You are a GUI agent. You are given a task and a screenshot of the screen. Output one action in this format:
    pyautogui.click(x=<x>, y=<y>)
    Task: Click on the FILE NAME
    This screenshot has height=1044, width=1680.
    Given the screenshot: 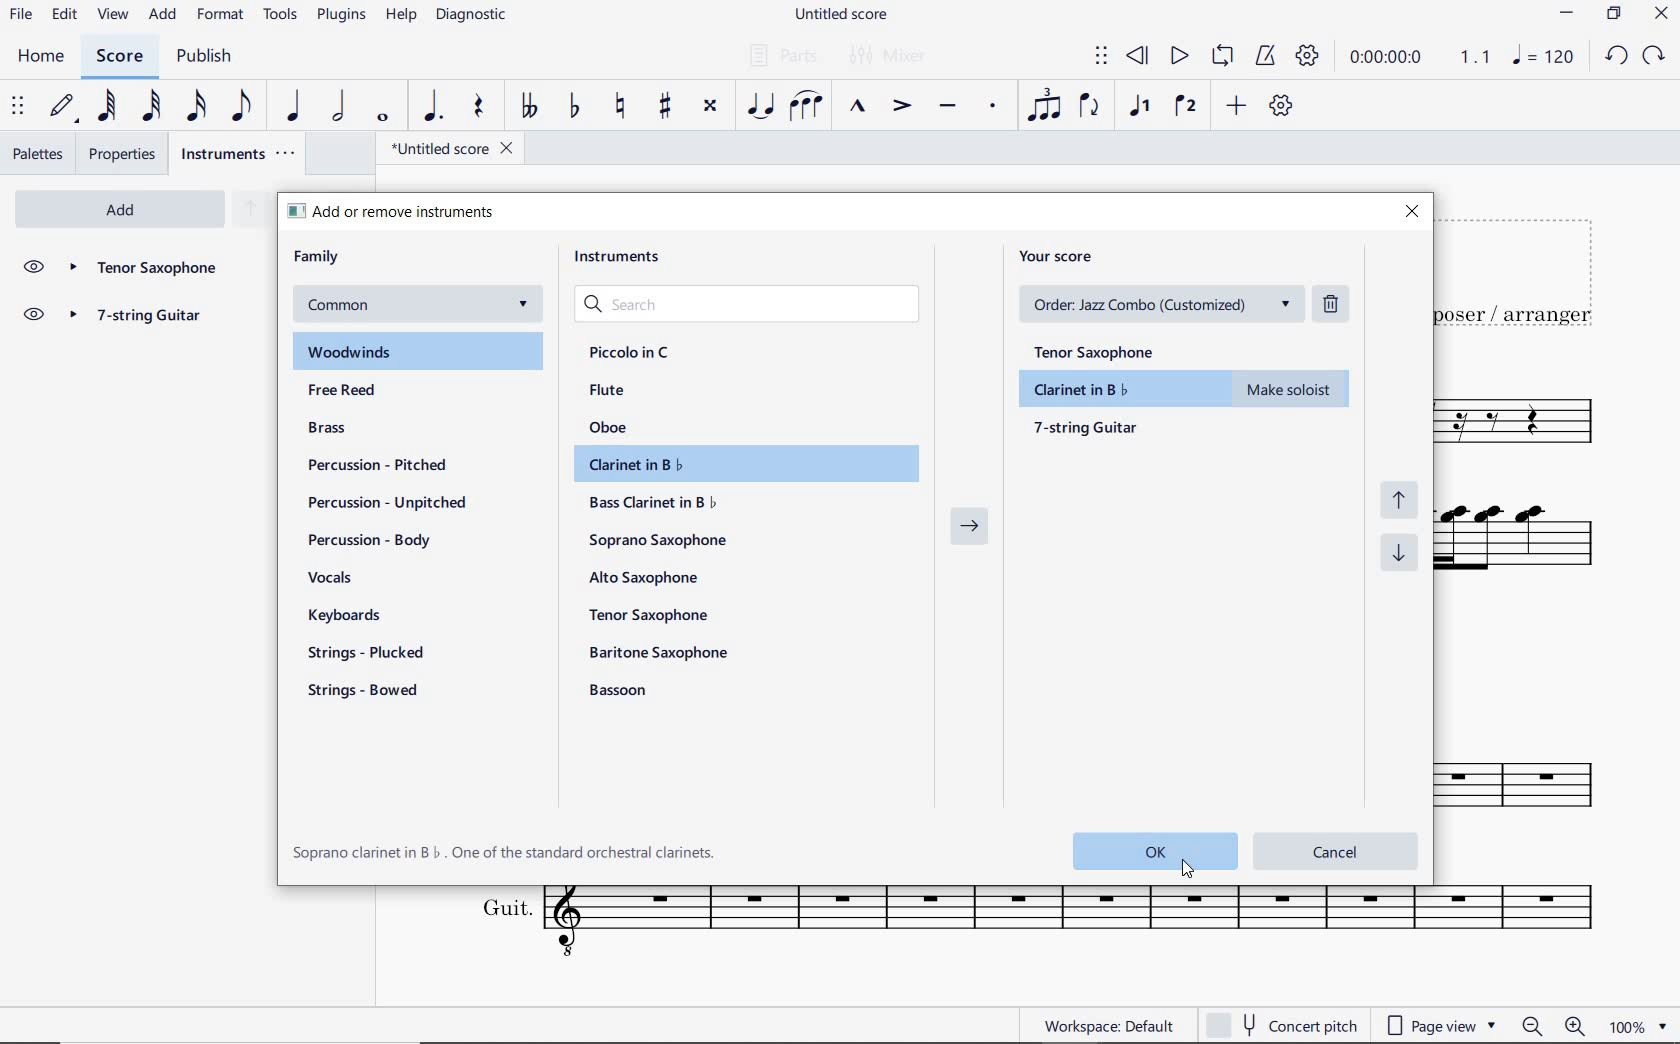 What is the action you would take?
    pyautogui.click(x=445, y=151)
    